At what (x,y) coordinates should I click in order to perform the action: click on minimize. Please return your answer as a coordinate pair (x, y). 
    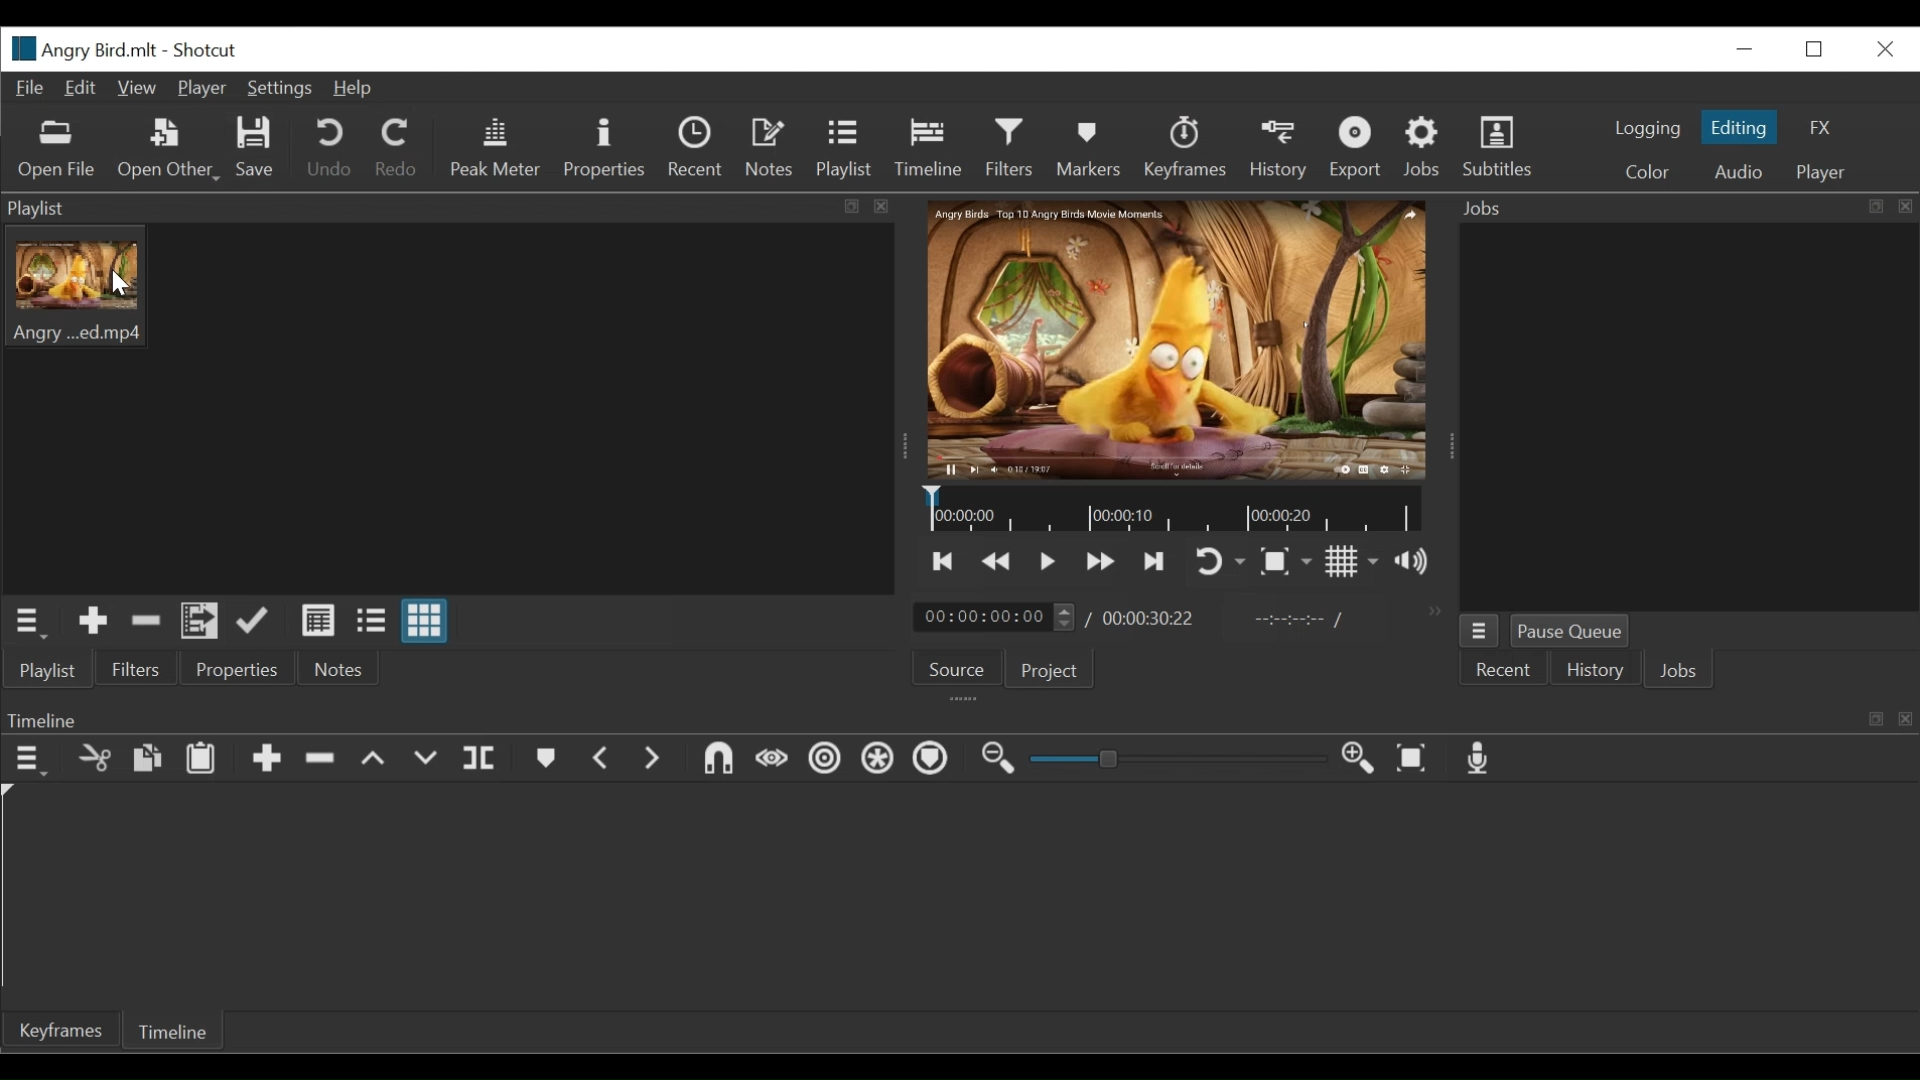
    Looking at the image, I should click on (1743, 49).